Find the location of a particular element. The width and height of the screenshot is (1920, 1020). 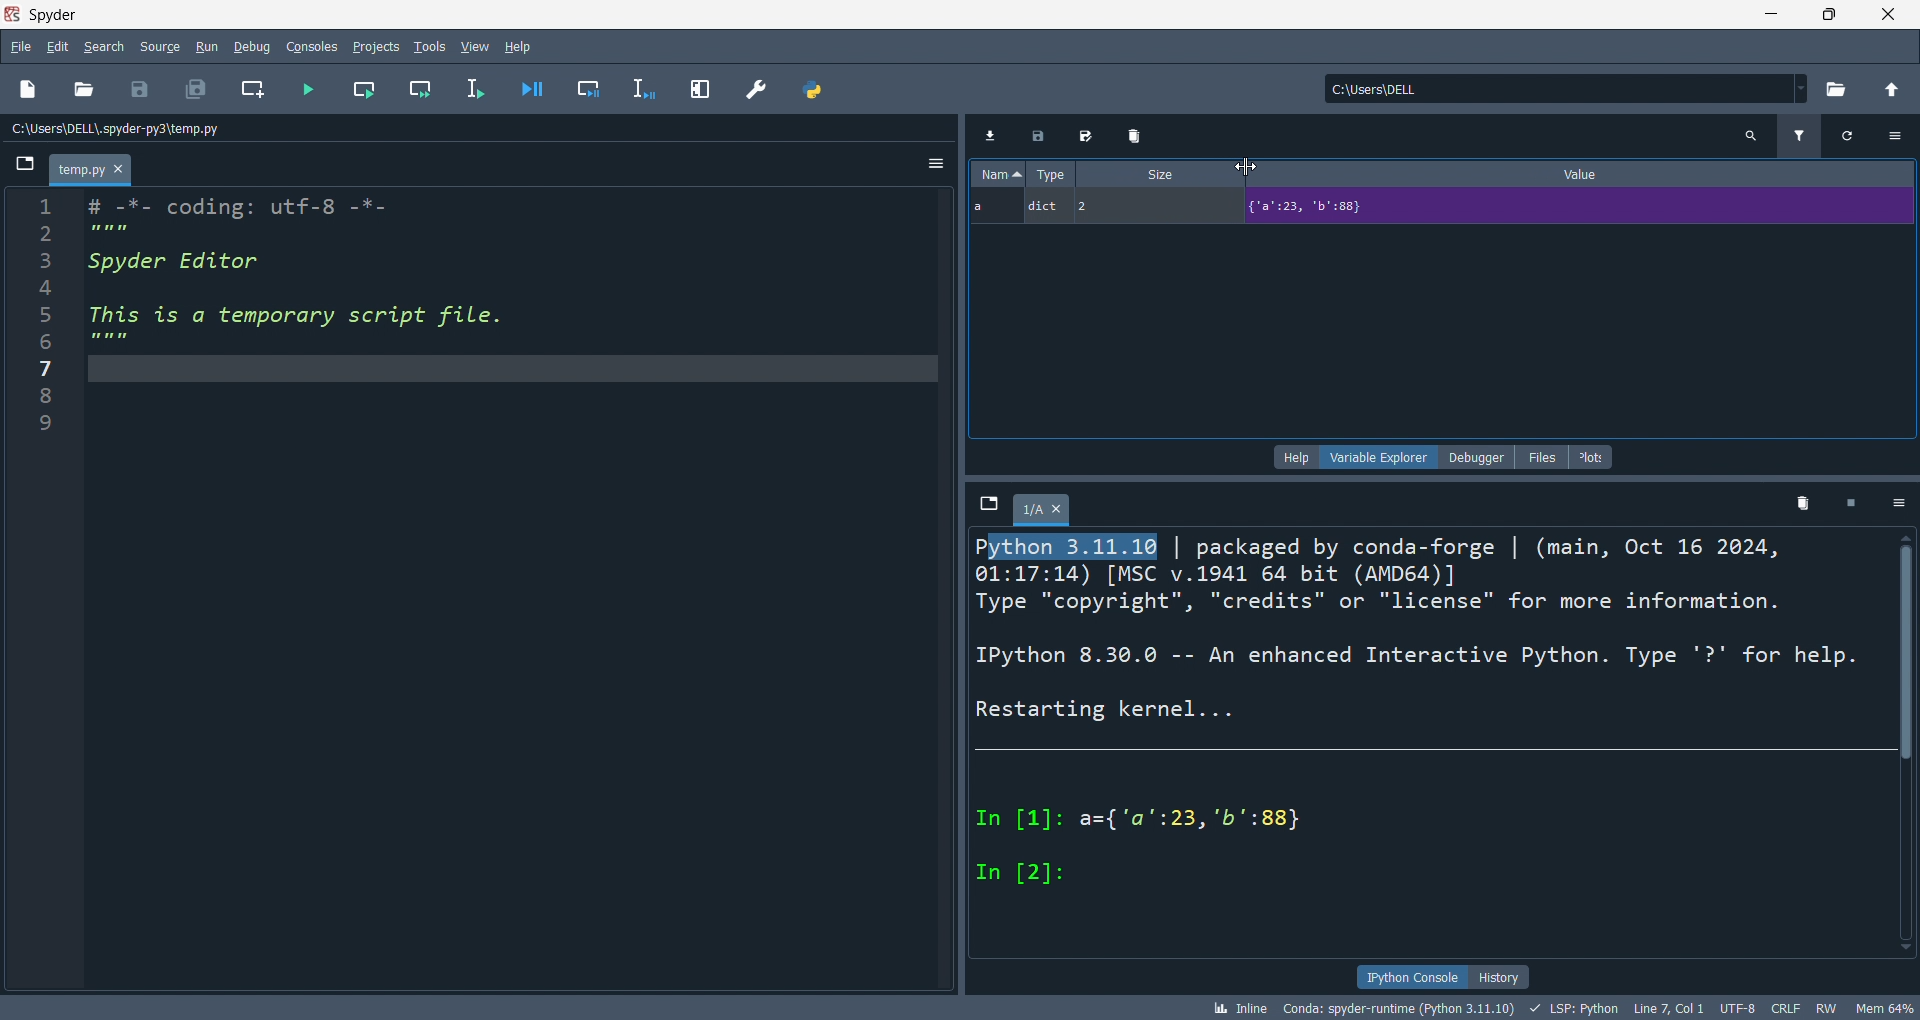

preferences is located at coordinates (753, 85).